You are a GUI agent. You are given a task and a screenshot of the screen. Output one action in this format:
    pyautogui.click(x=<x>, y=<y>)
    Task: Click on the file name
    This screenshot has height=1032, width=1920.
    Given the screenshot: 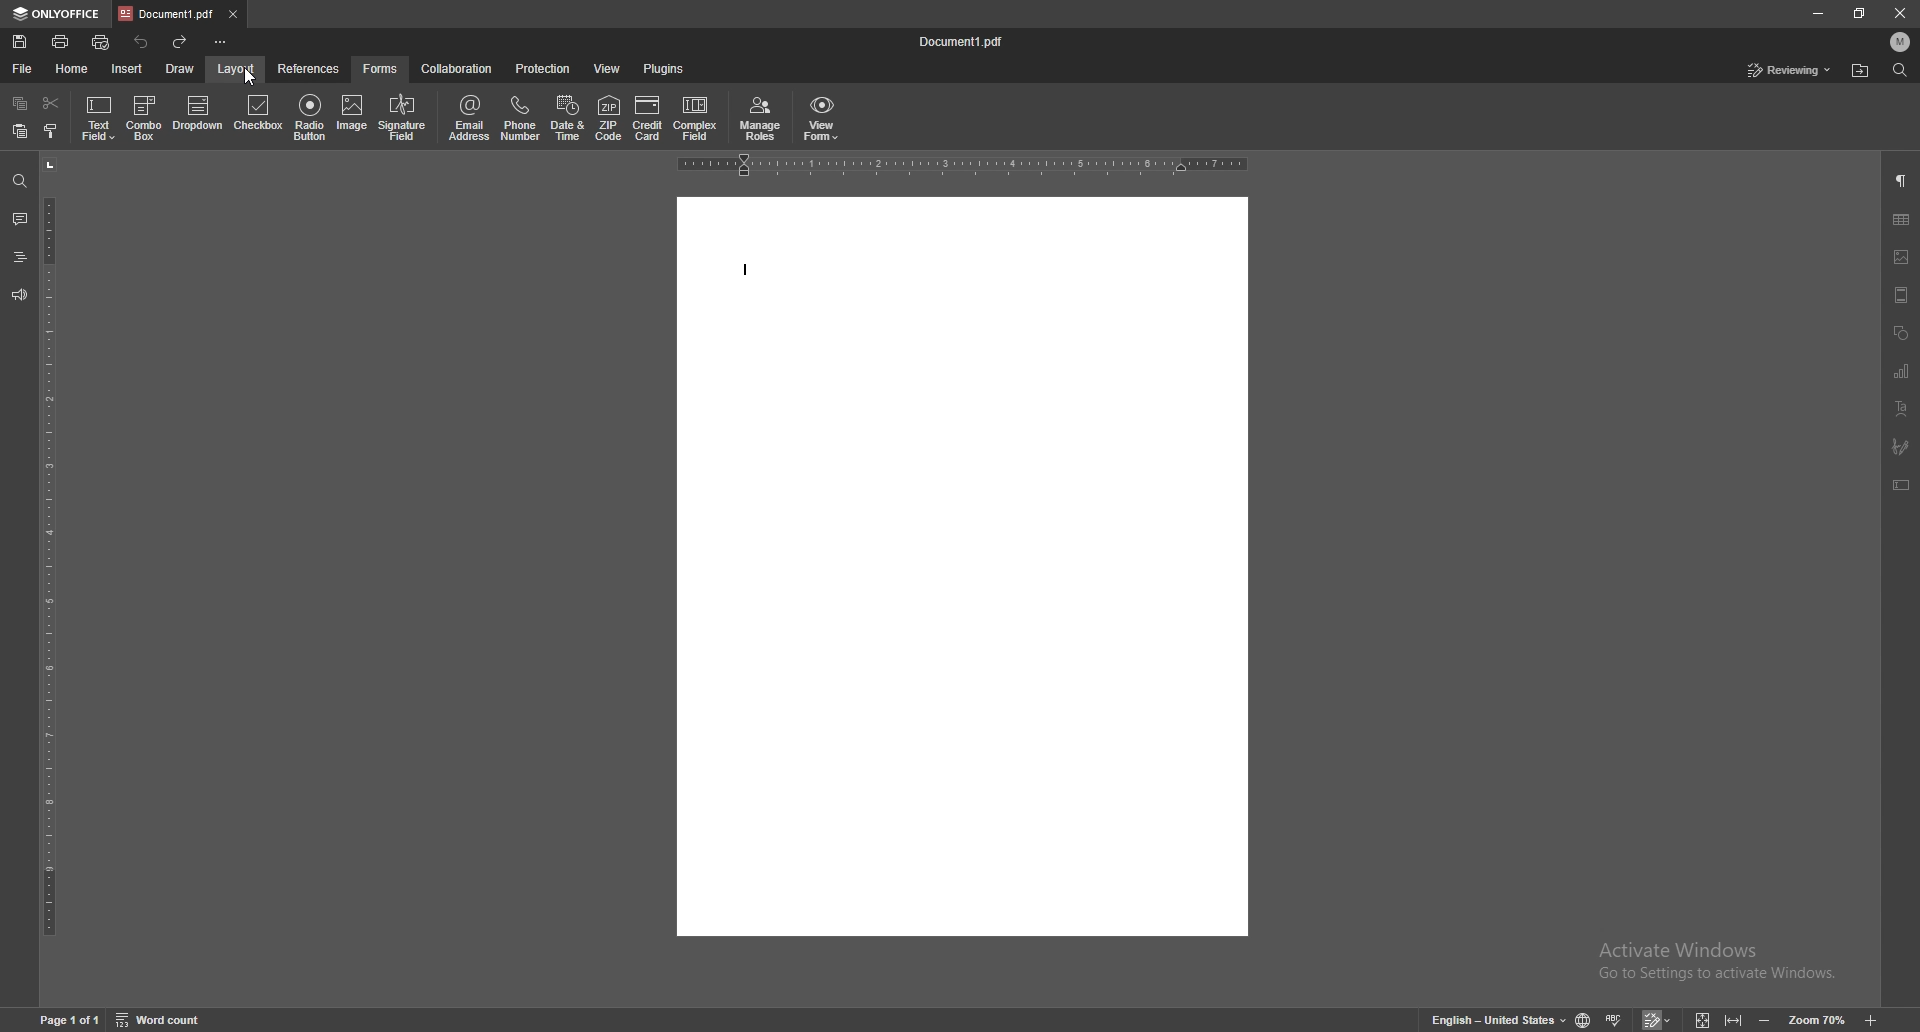 What is the action you would take?
    pyautogui.click(x=964, y=39)
    